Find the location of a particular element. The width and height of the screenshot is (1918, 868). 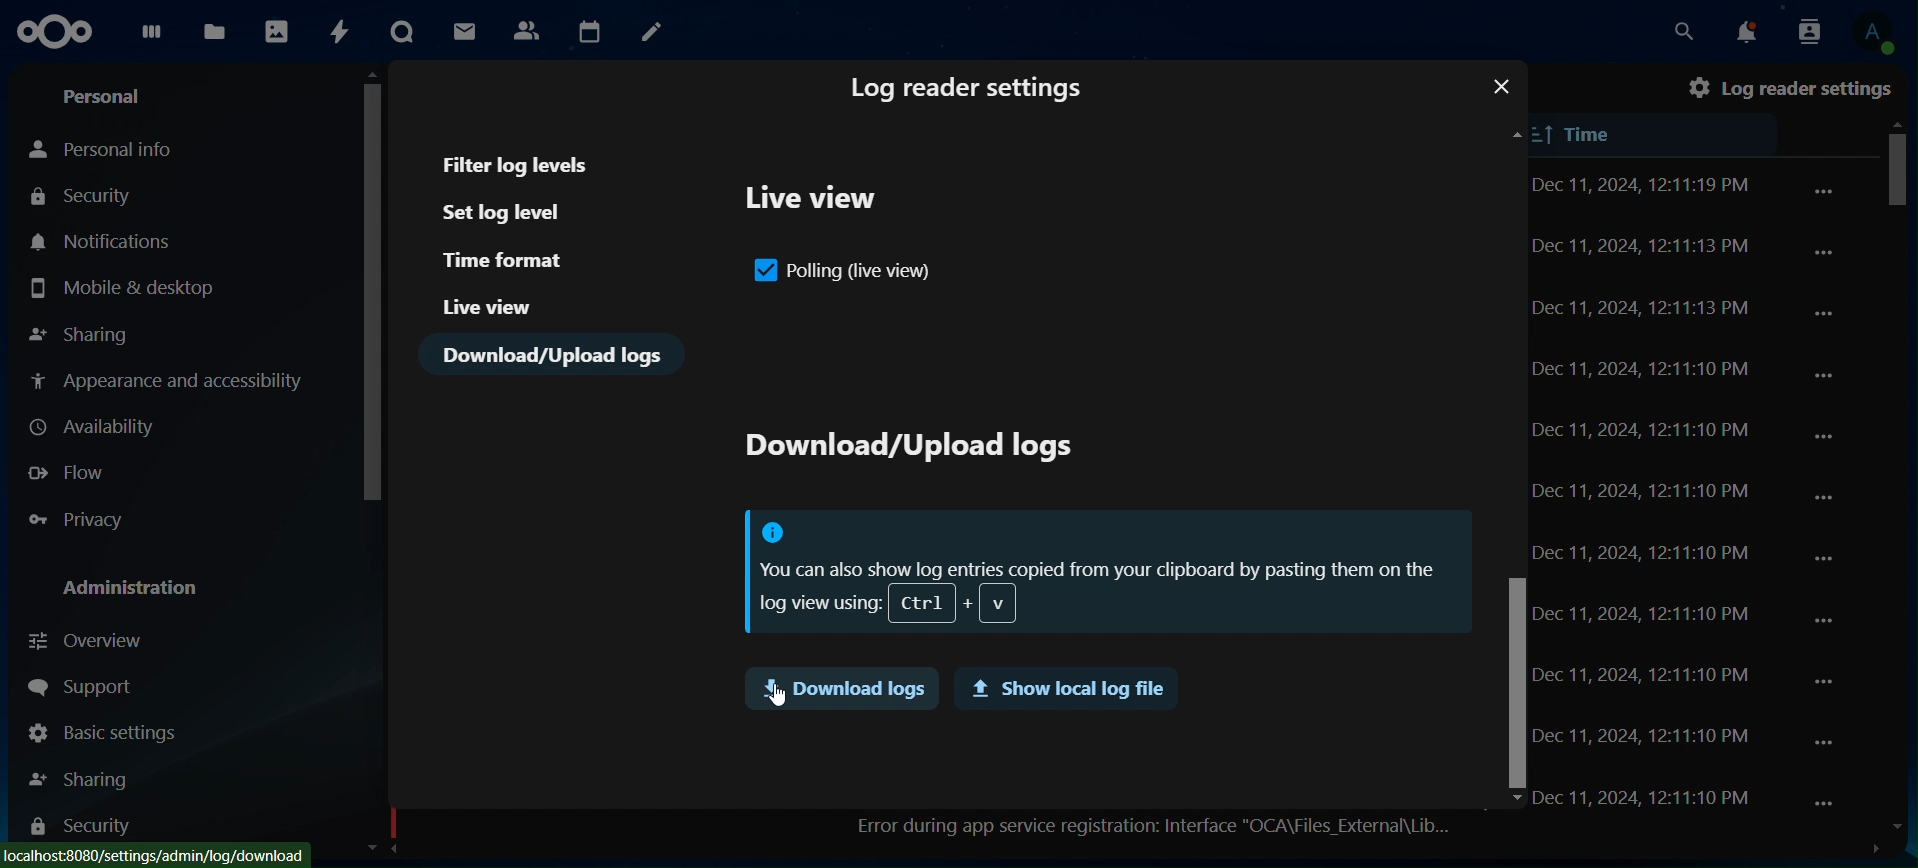

activity is located at coordinates (340, 34).